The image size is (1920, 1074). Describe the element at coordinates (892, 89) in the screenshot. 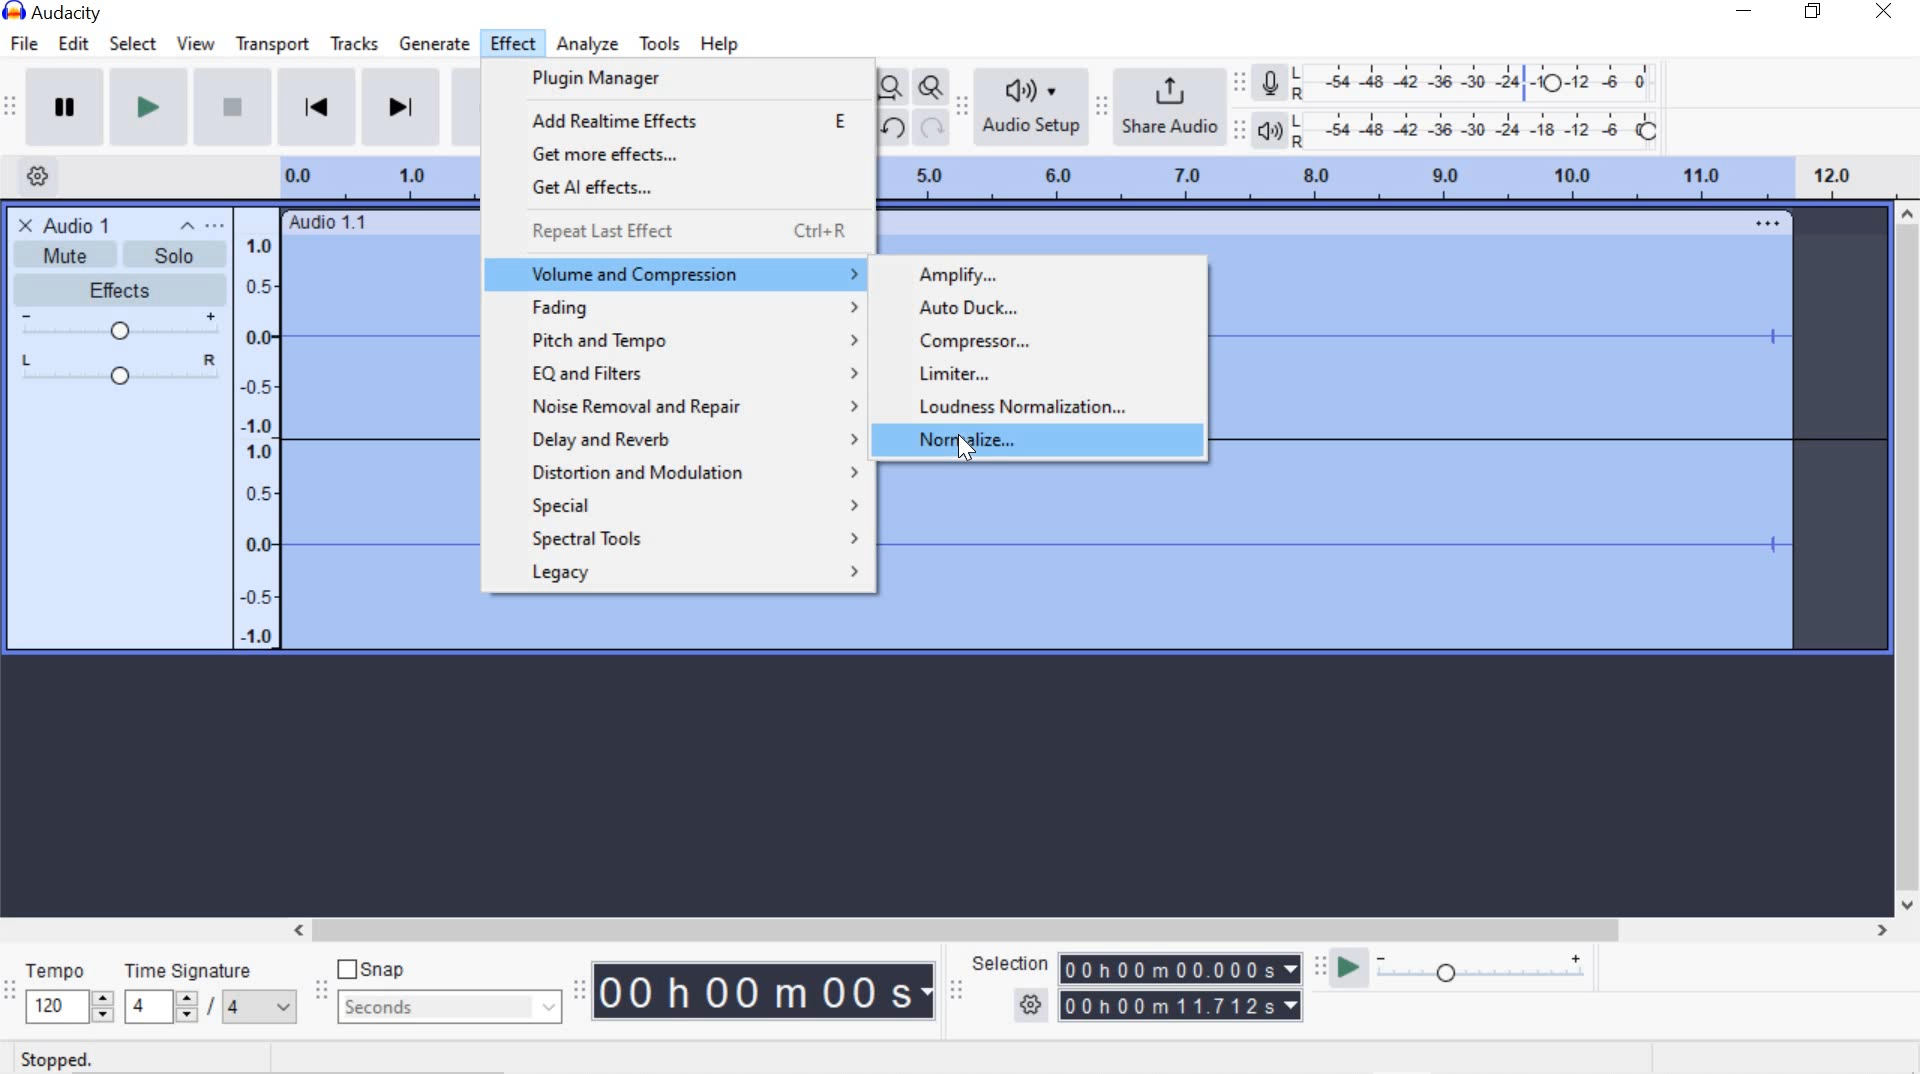

I see `Fit project to width` at that location.